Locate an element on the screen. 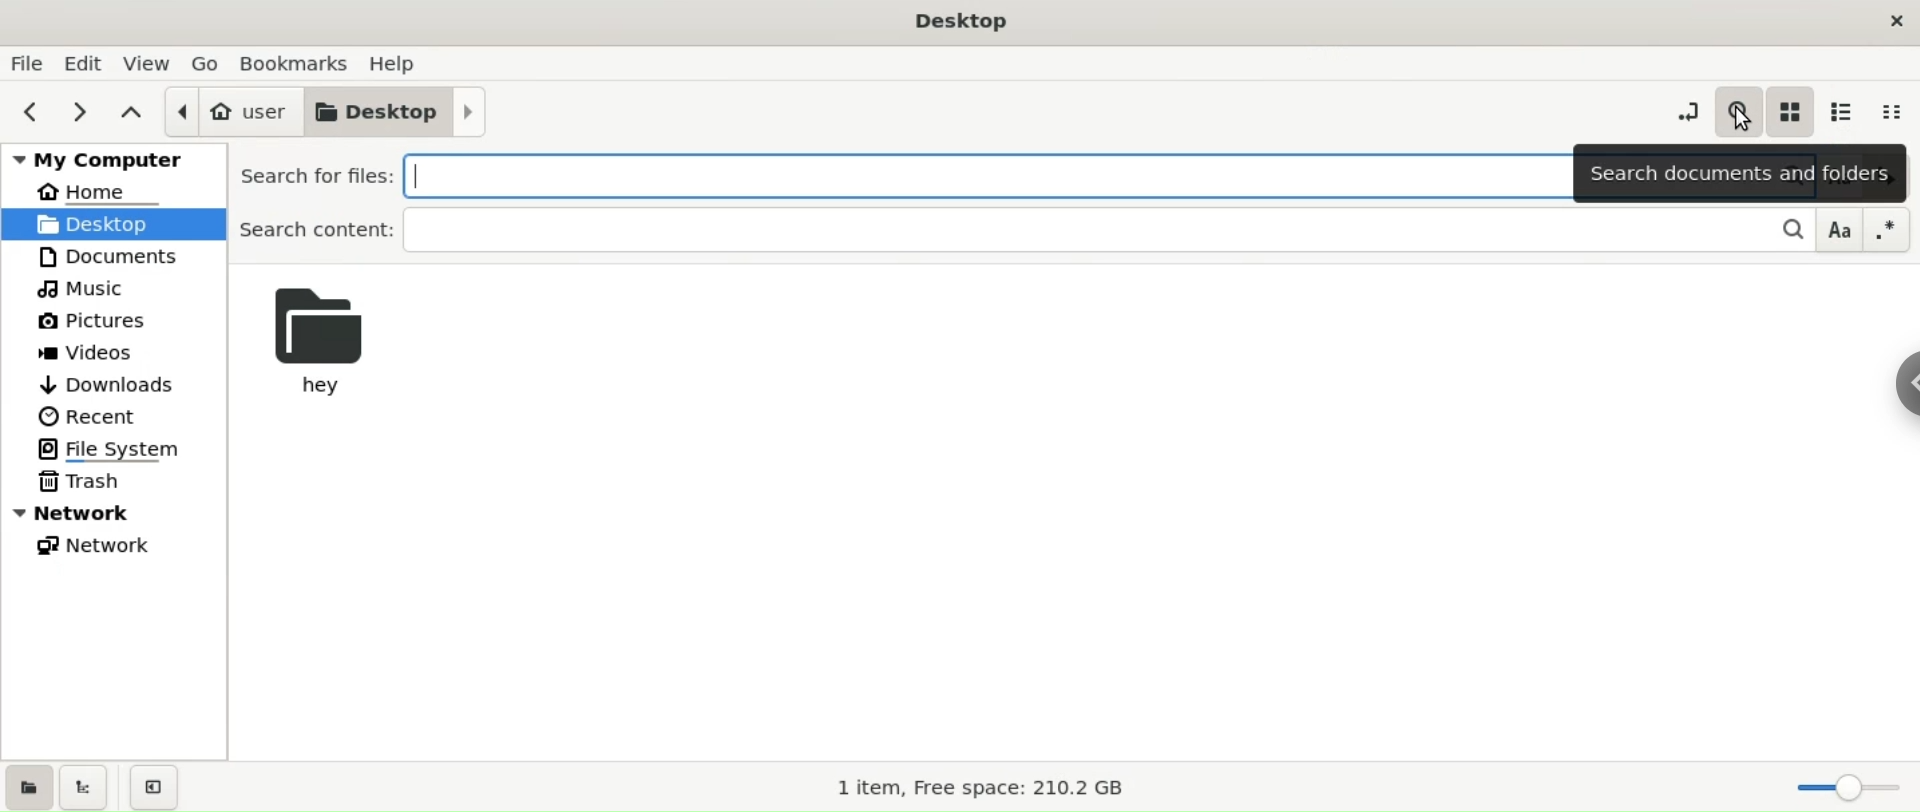 Image resolution: width=1920 pixels, height=812 pixels. go is located at coordinates (205, 64).